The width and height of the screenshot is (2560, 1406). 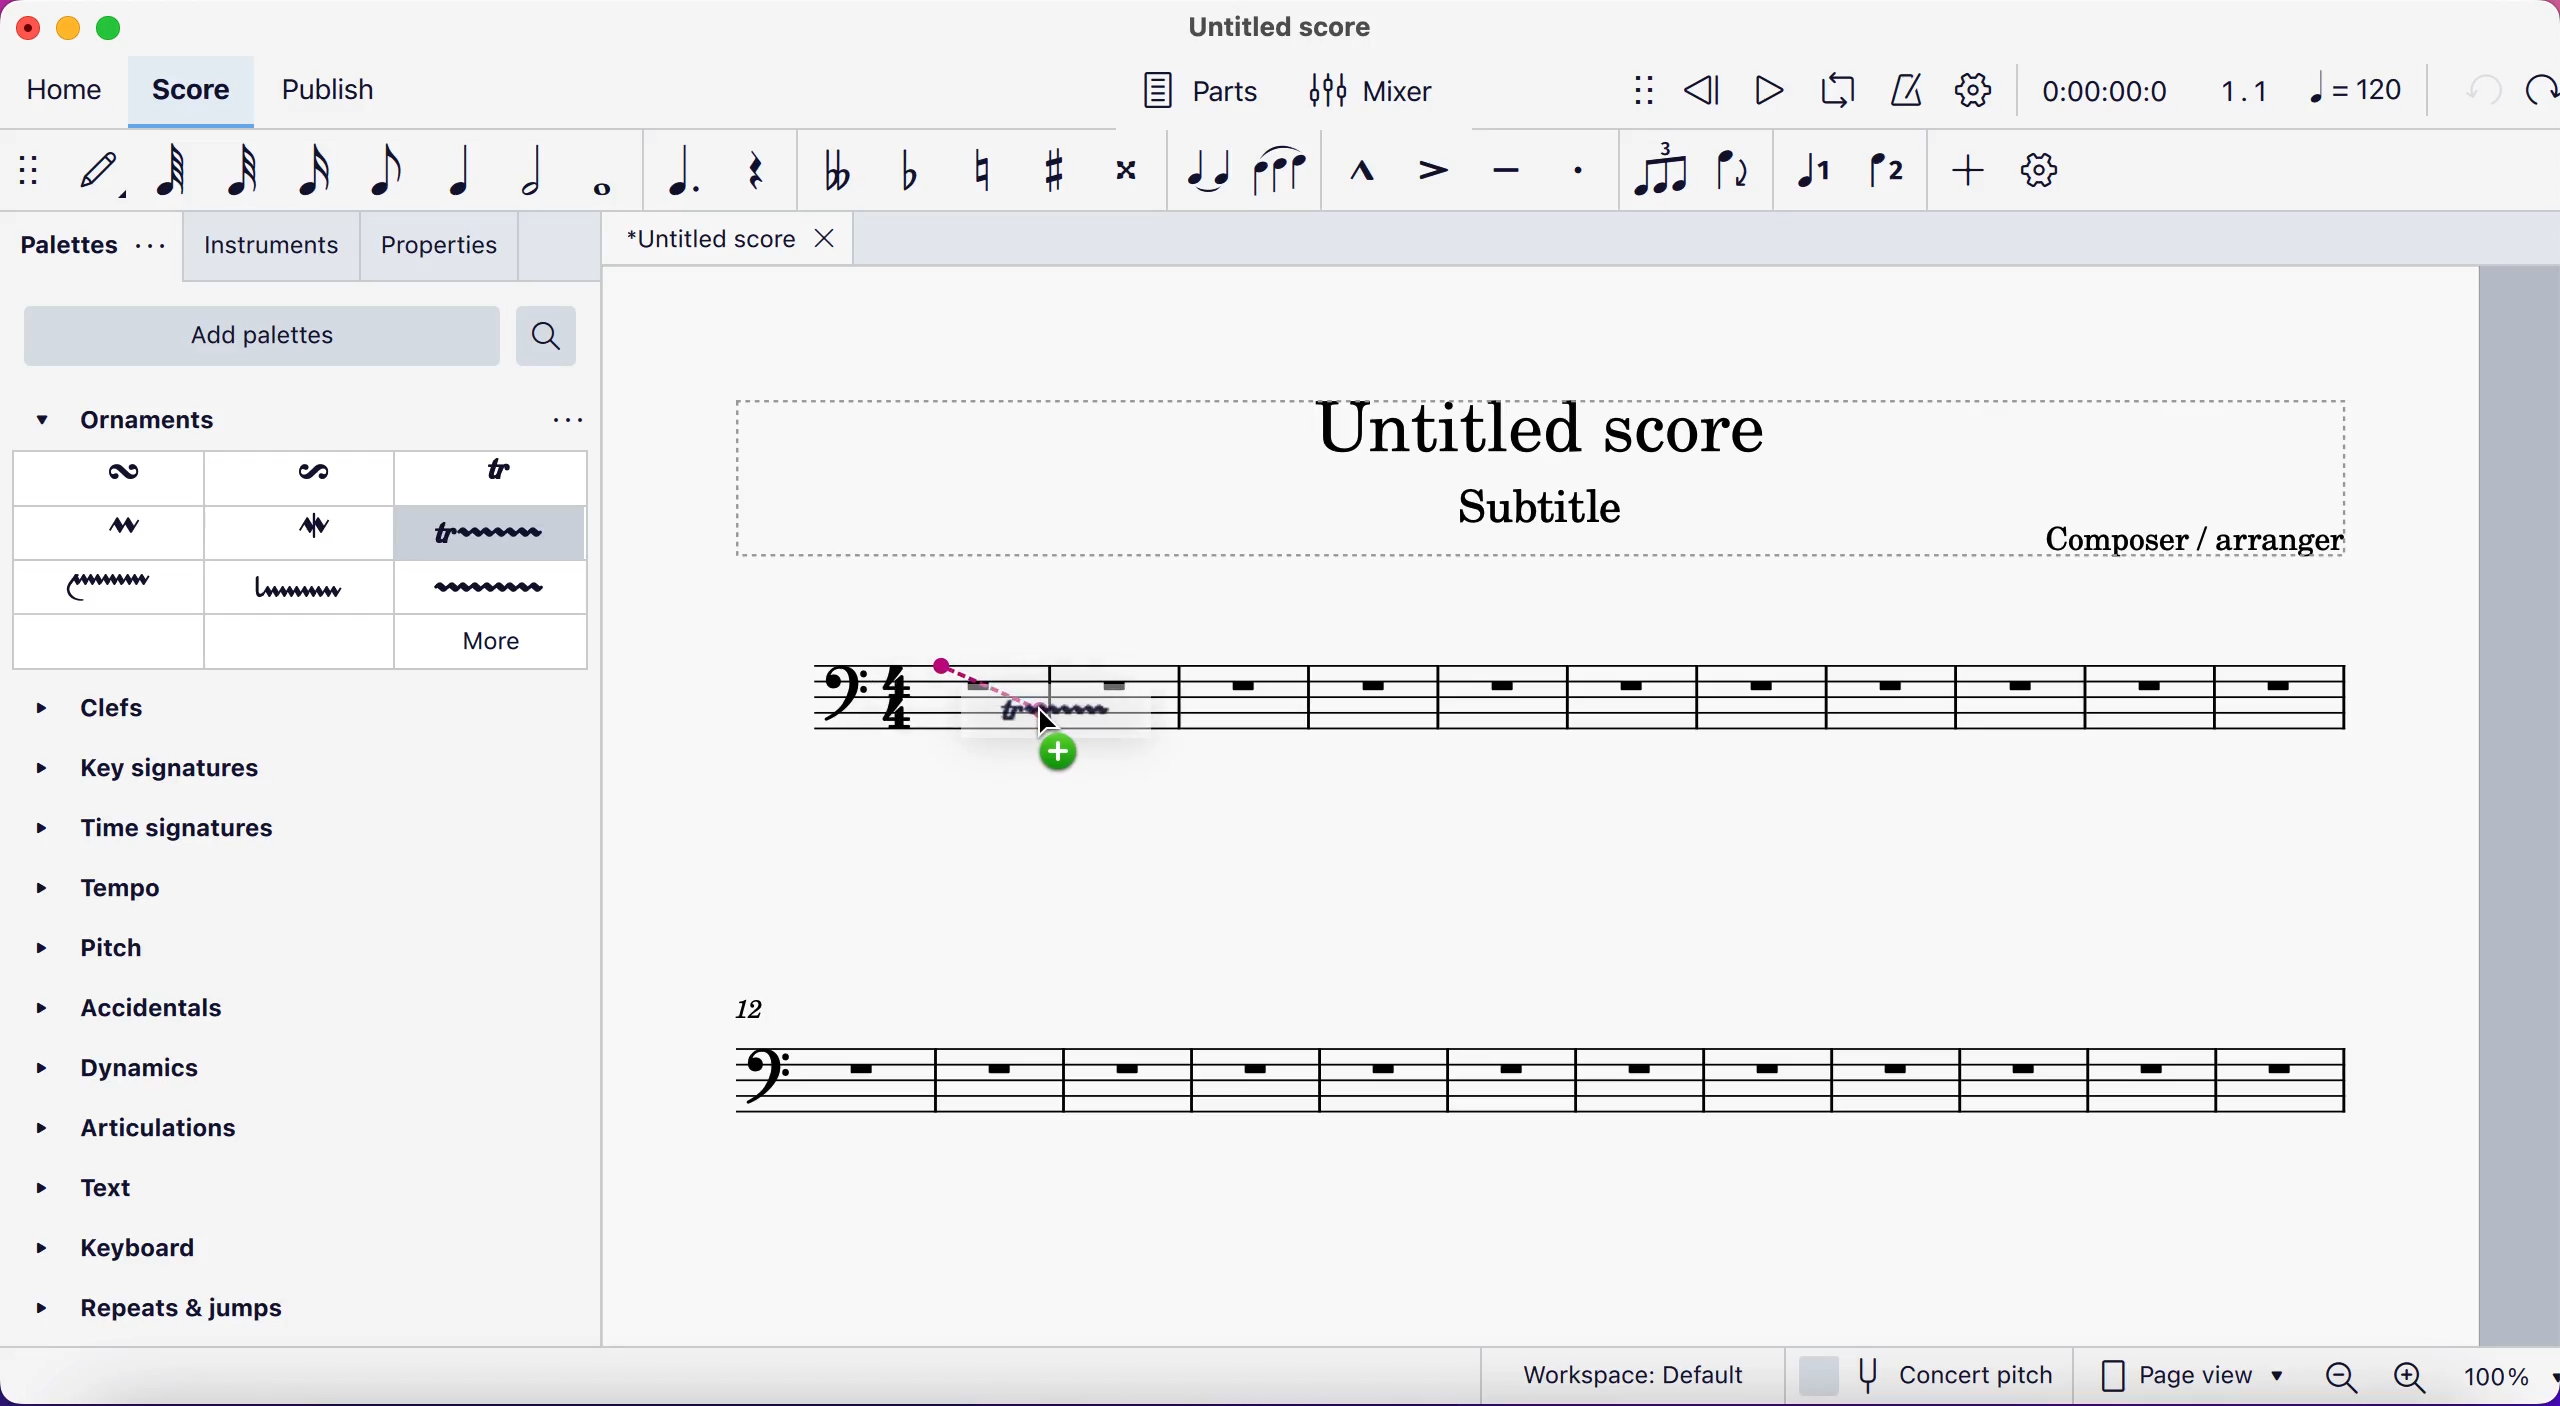 I want to click on accidentals, so click(x=126, y=1000).